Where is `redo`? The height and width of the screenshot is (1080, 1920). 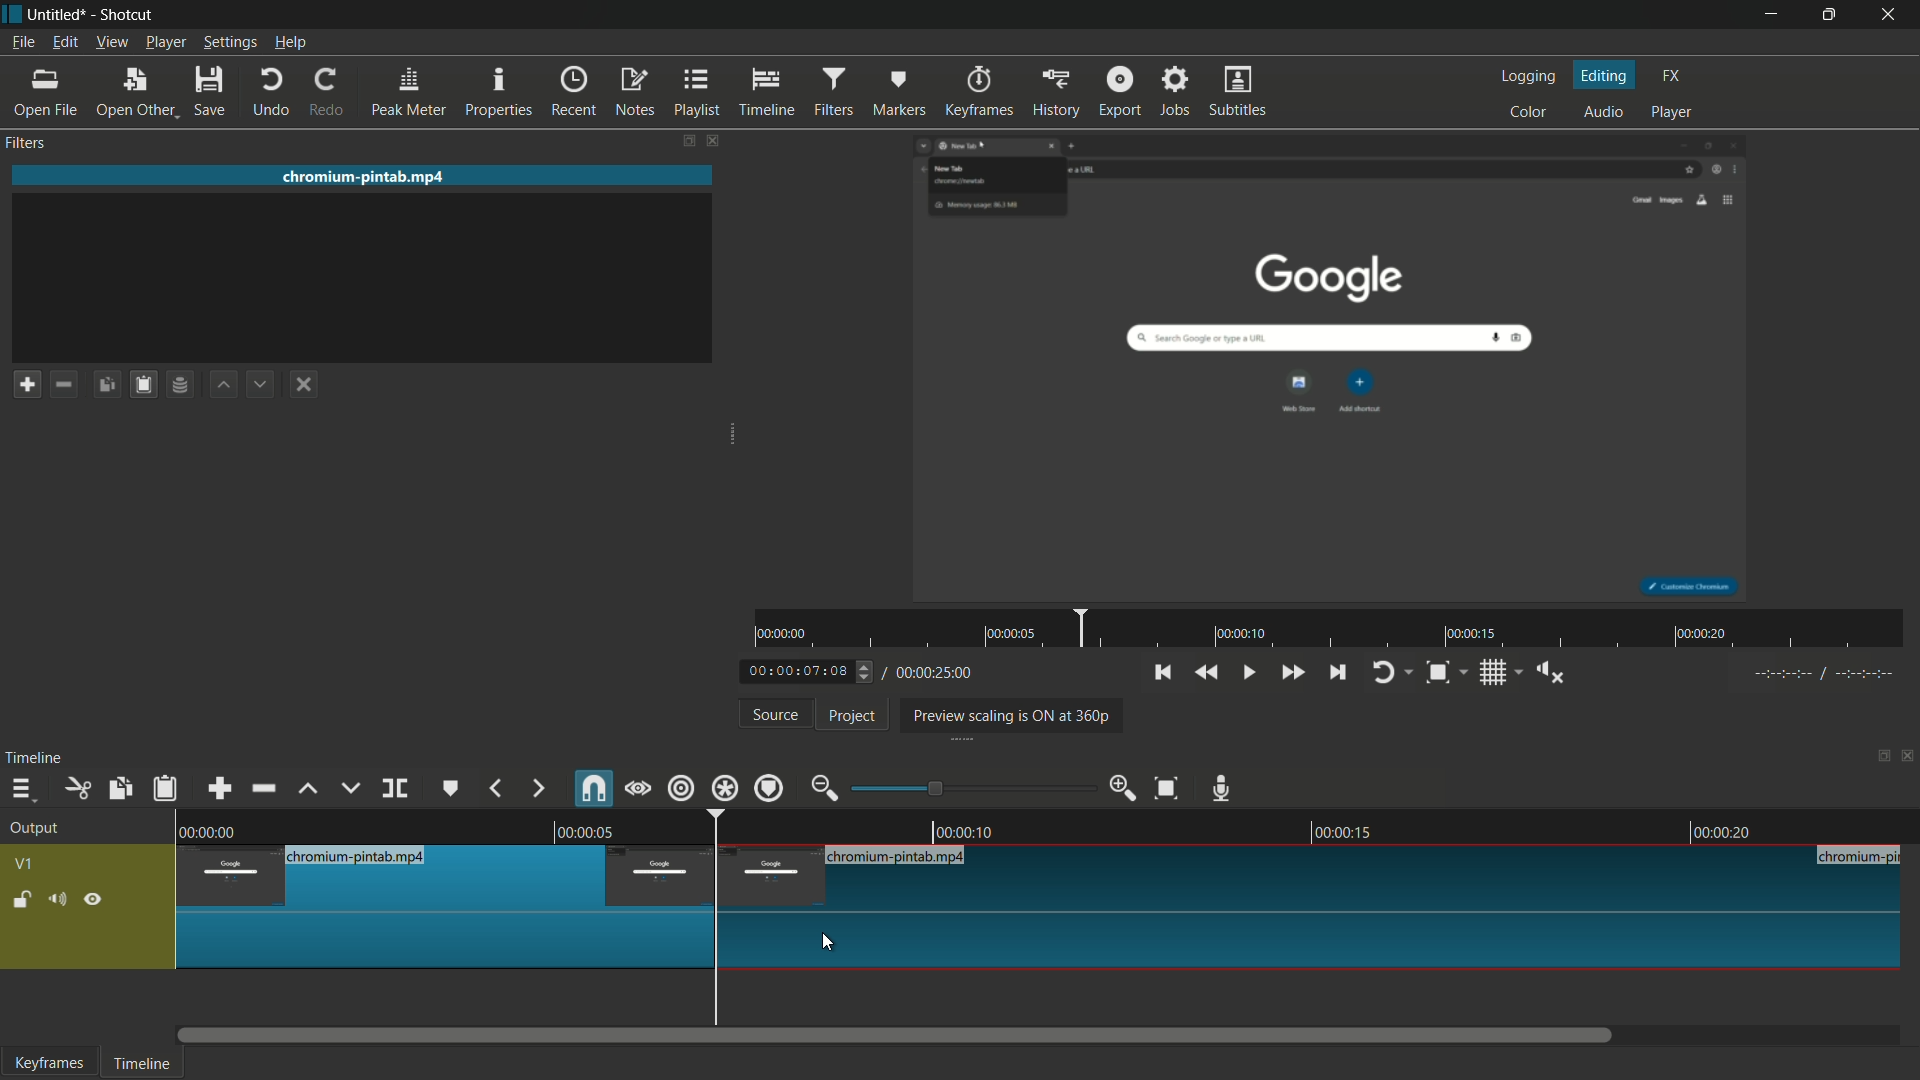 redo is located at coordinates (327, 91).